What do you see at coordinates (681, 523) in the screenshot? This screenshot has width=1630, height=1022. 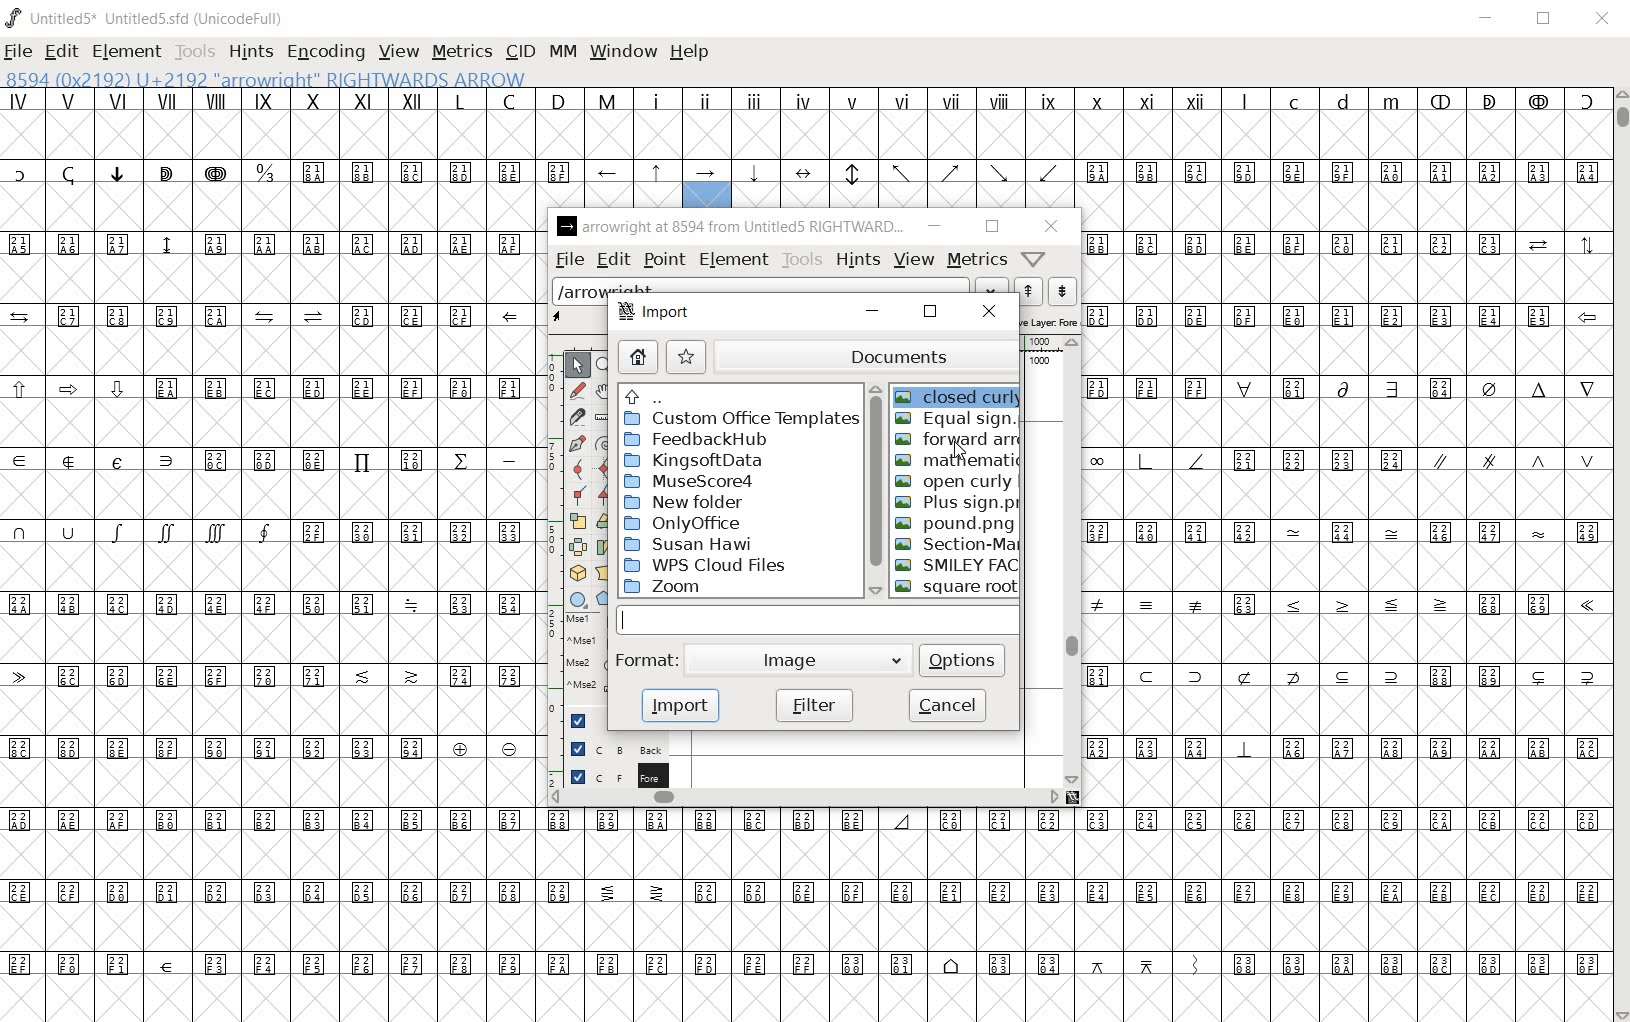 I see `OnlyOffice` at bounding box center [681, 523].